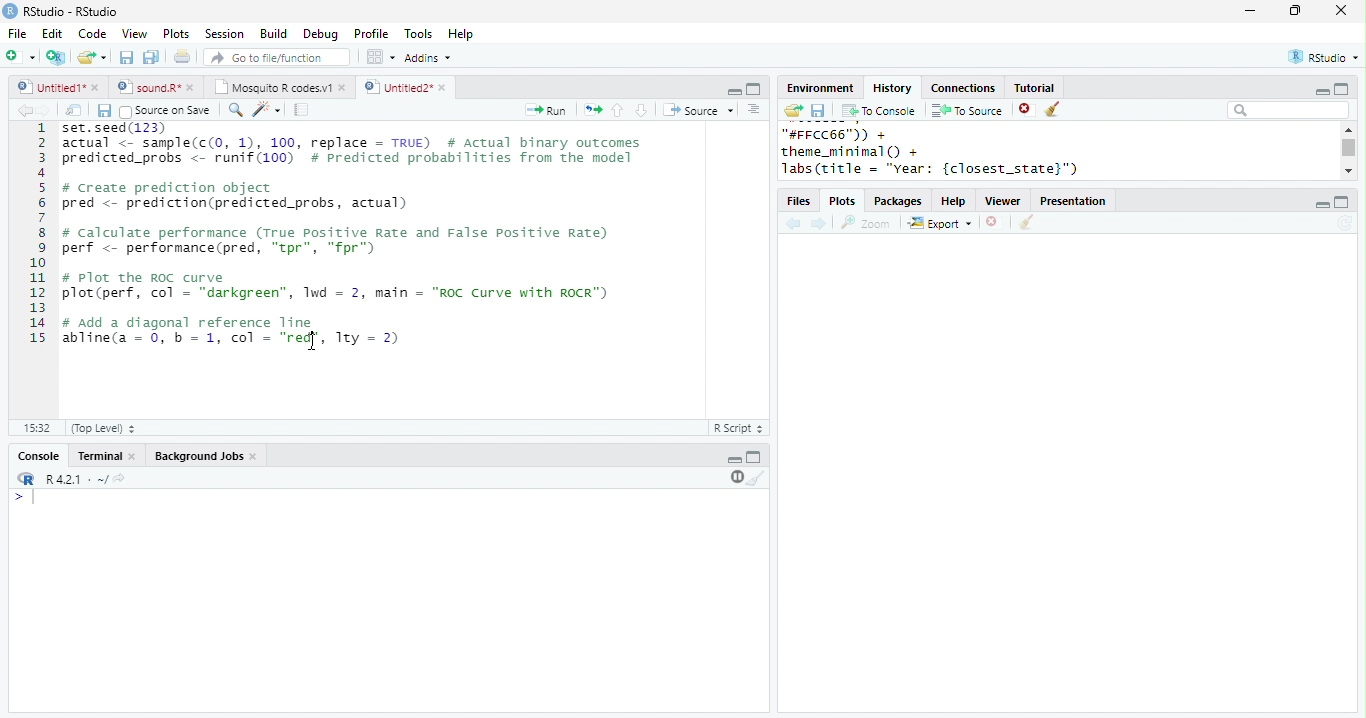 The width and height of the screenshot is (1366, 718). What do you see at coordinates (1345, 223) in the screenshot?
I see `refresh` at bounding box center [1345, 223].